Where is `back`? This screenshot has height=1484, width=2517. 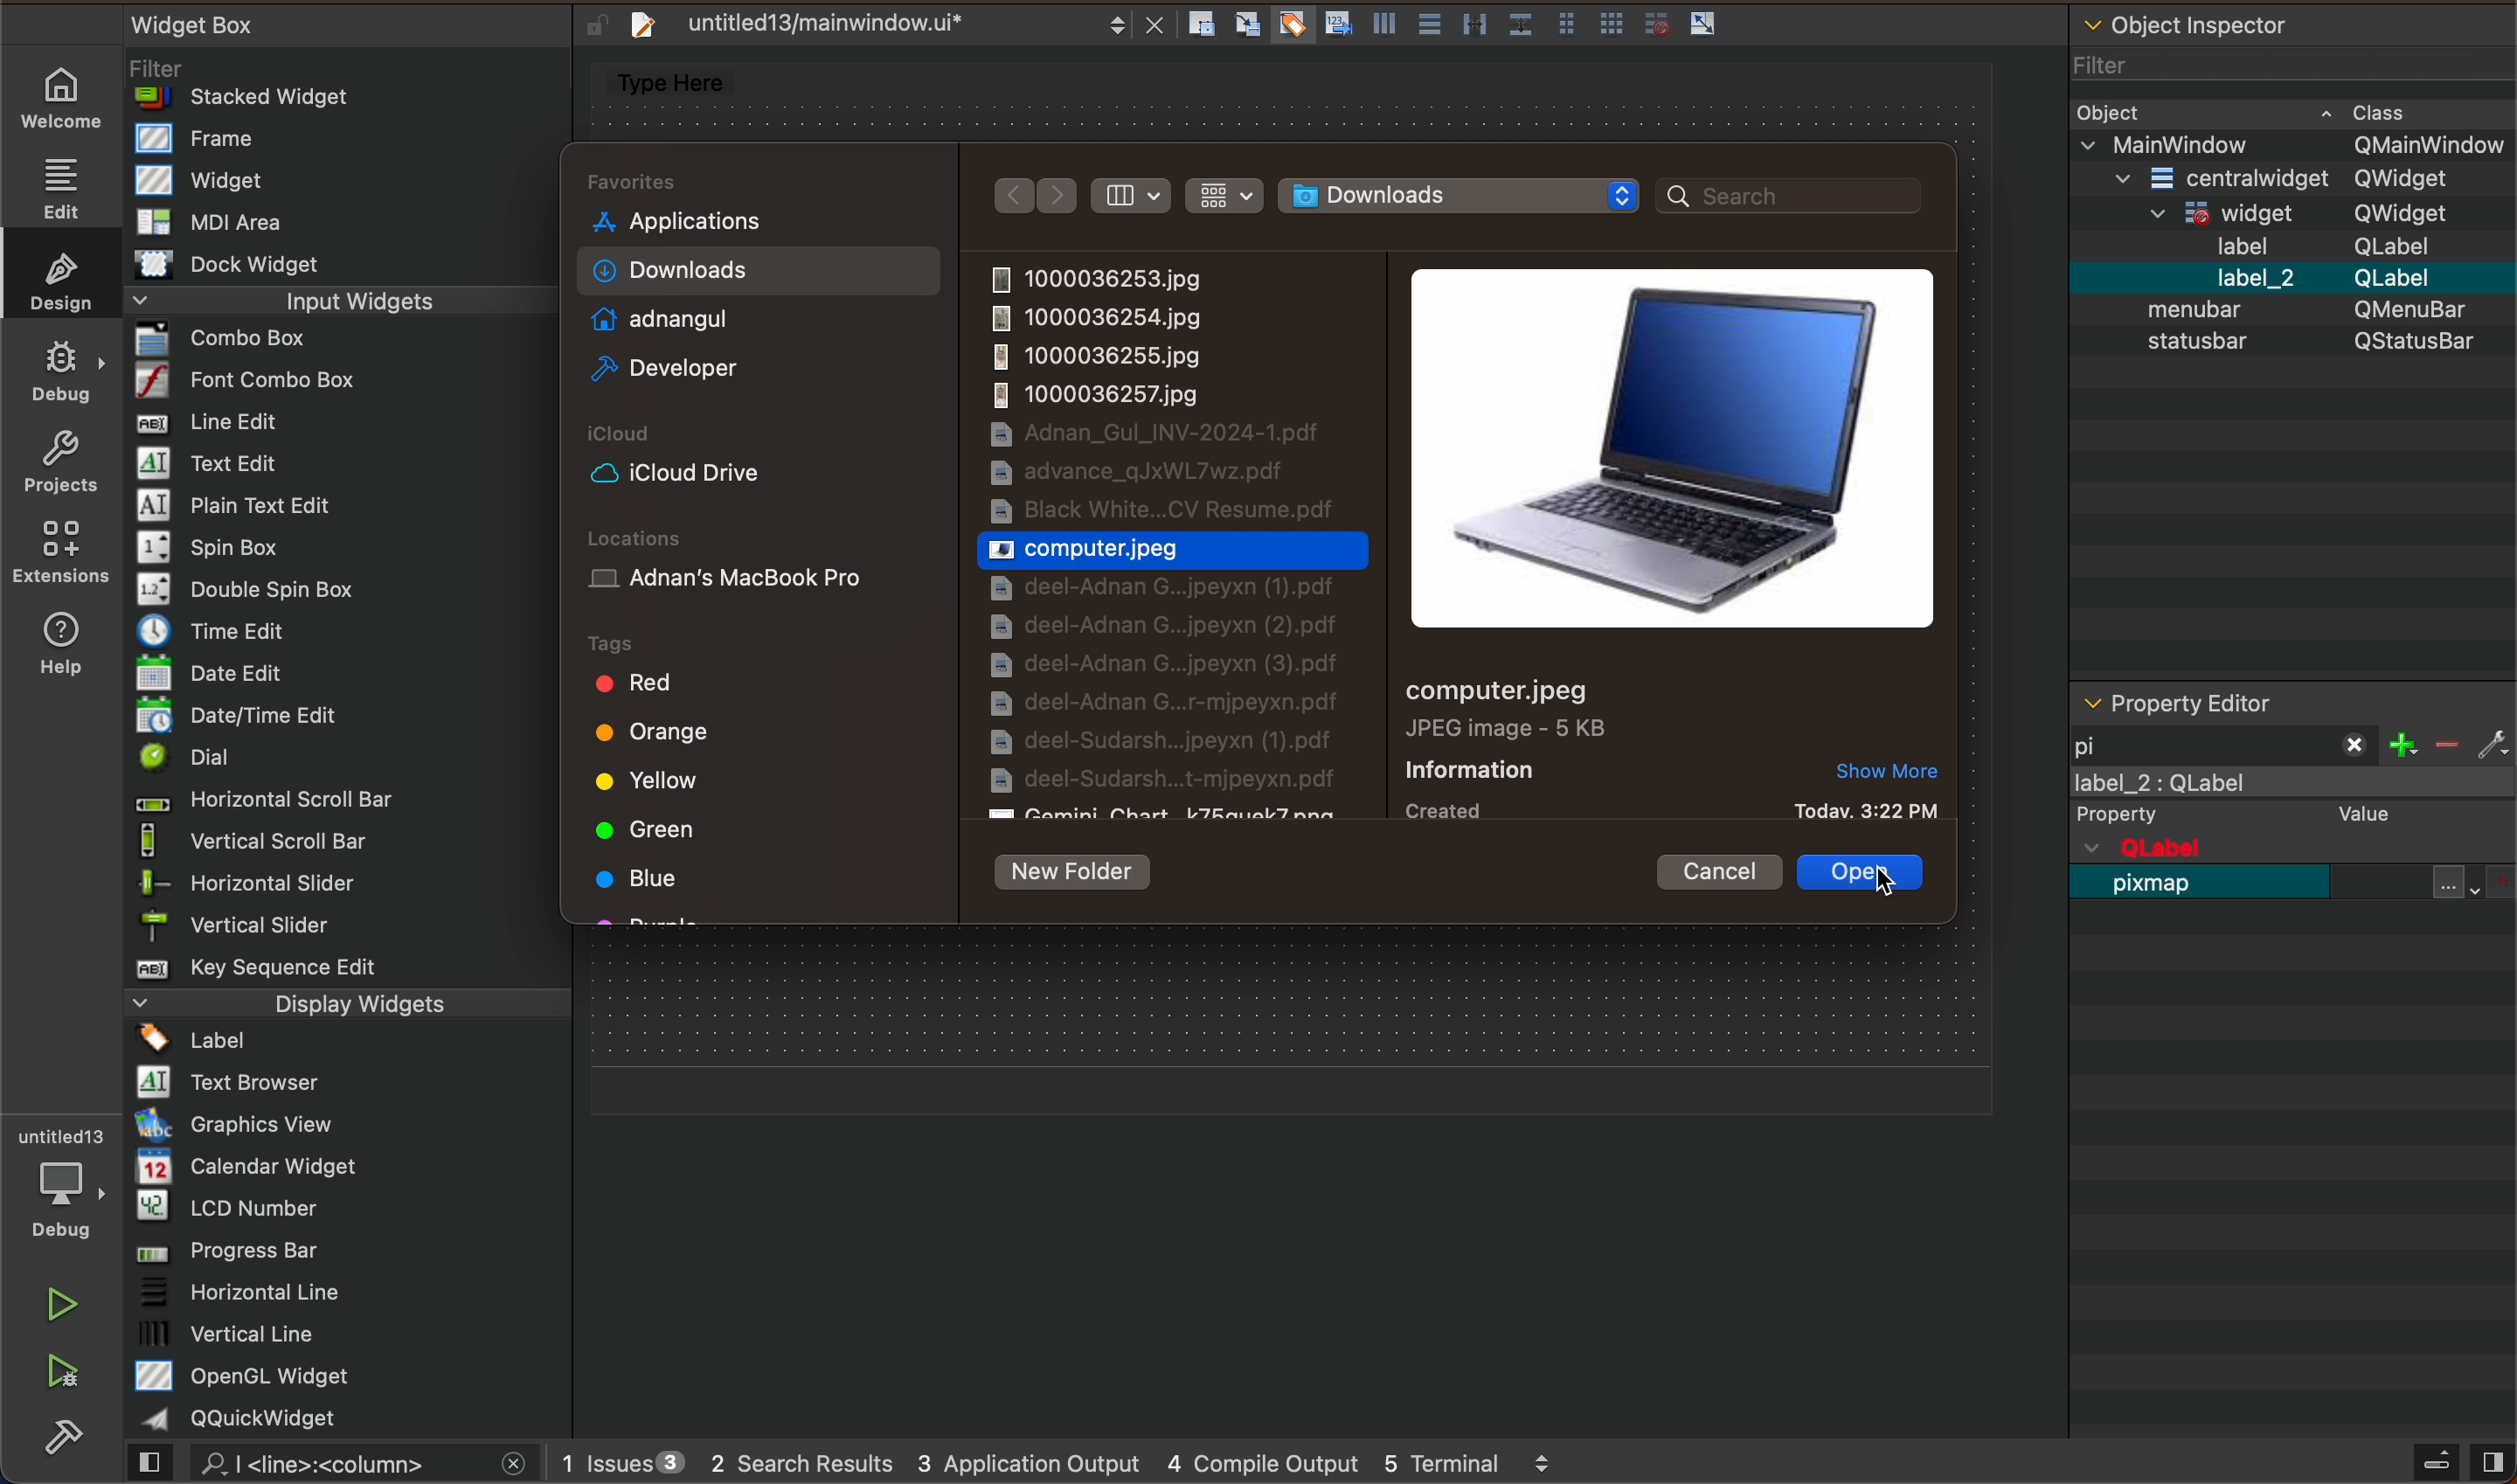
back is located at coordinates (1012, 195).